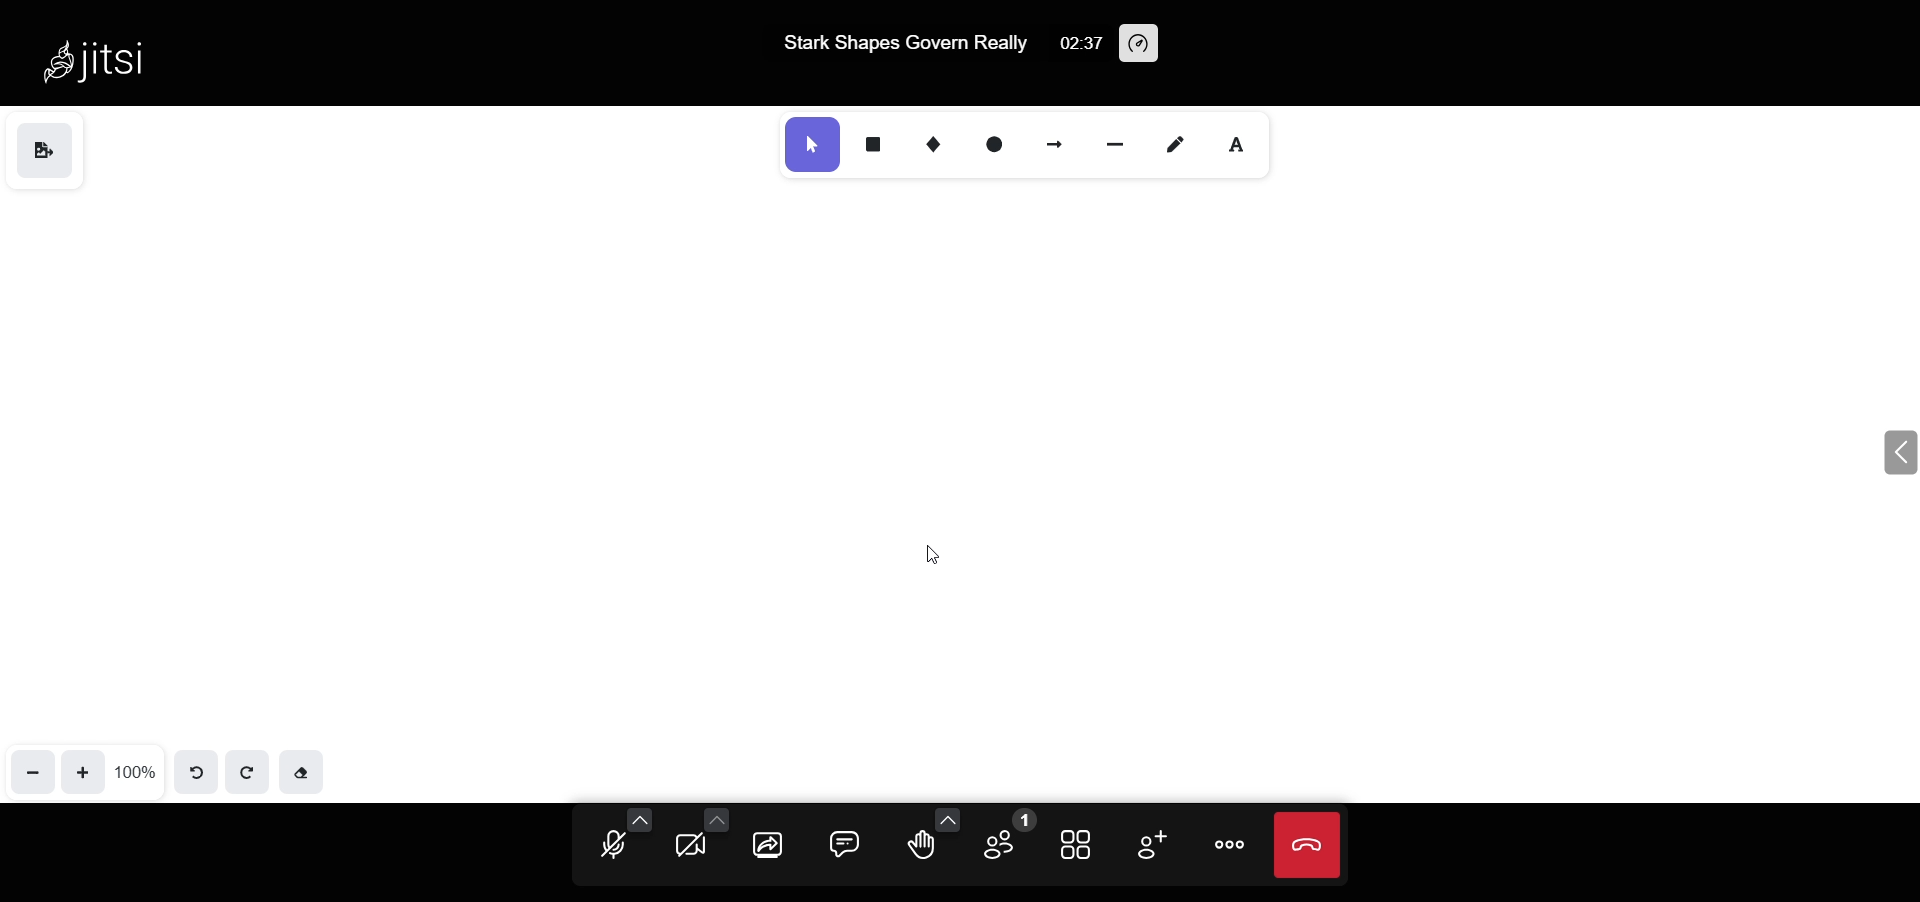  I want to click on more audio option, so click(641, 818).